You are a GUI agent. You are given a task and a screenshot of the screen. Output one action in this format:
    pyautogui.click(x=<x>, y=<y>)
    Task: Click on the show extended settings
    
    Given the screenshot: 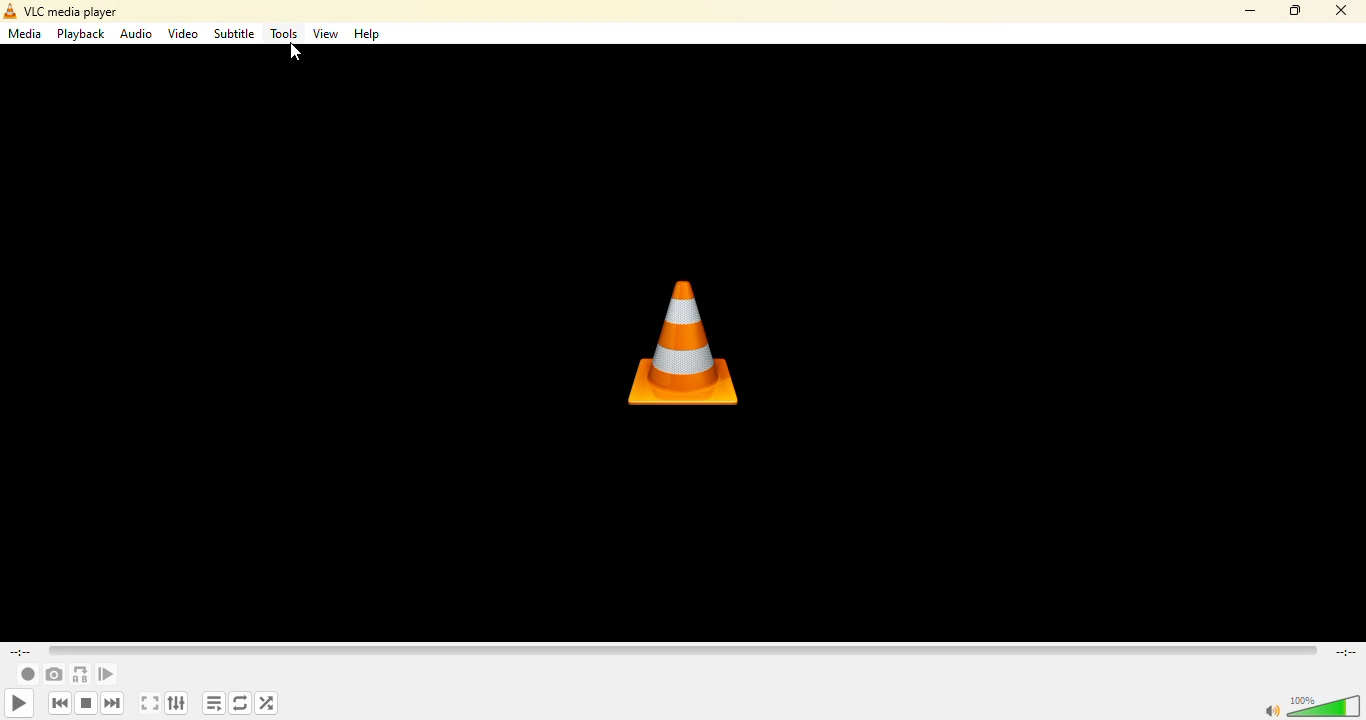 What is the action you would take?
    pyautogui.click(x=176, y=703)
    